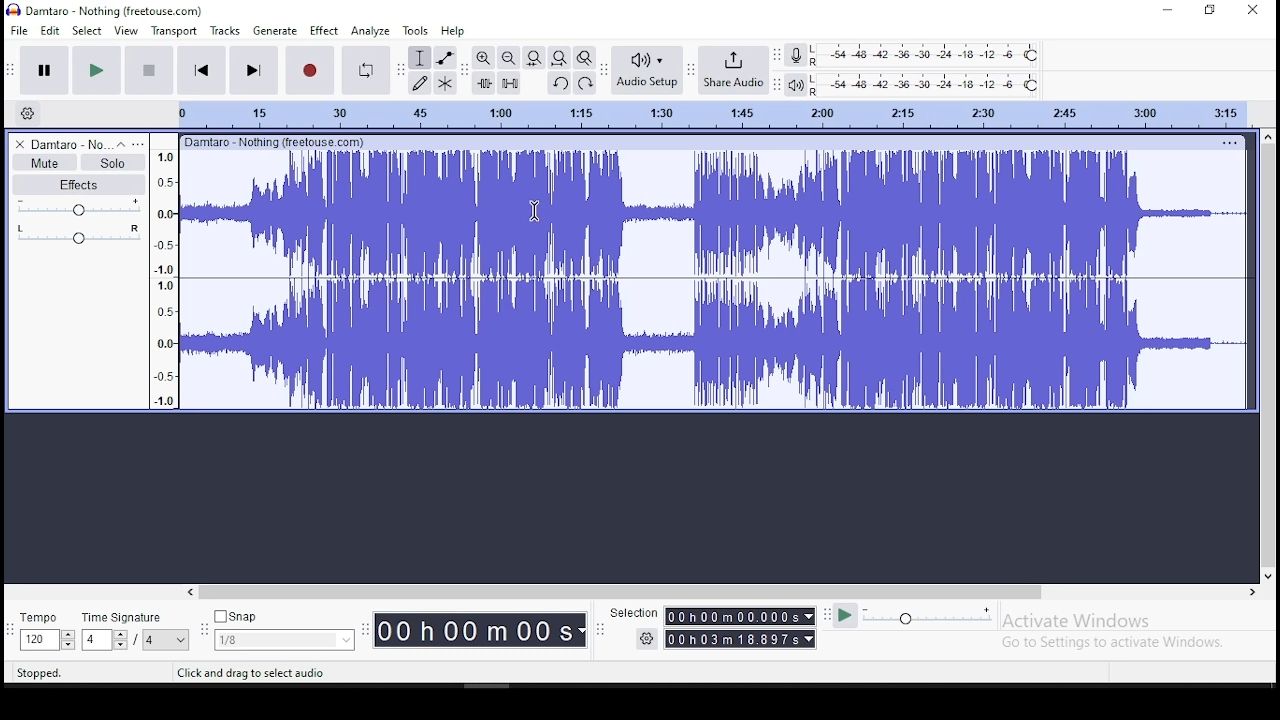 The image size is (1280, 720). I want to click on zoom out, so click(507, 57).